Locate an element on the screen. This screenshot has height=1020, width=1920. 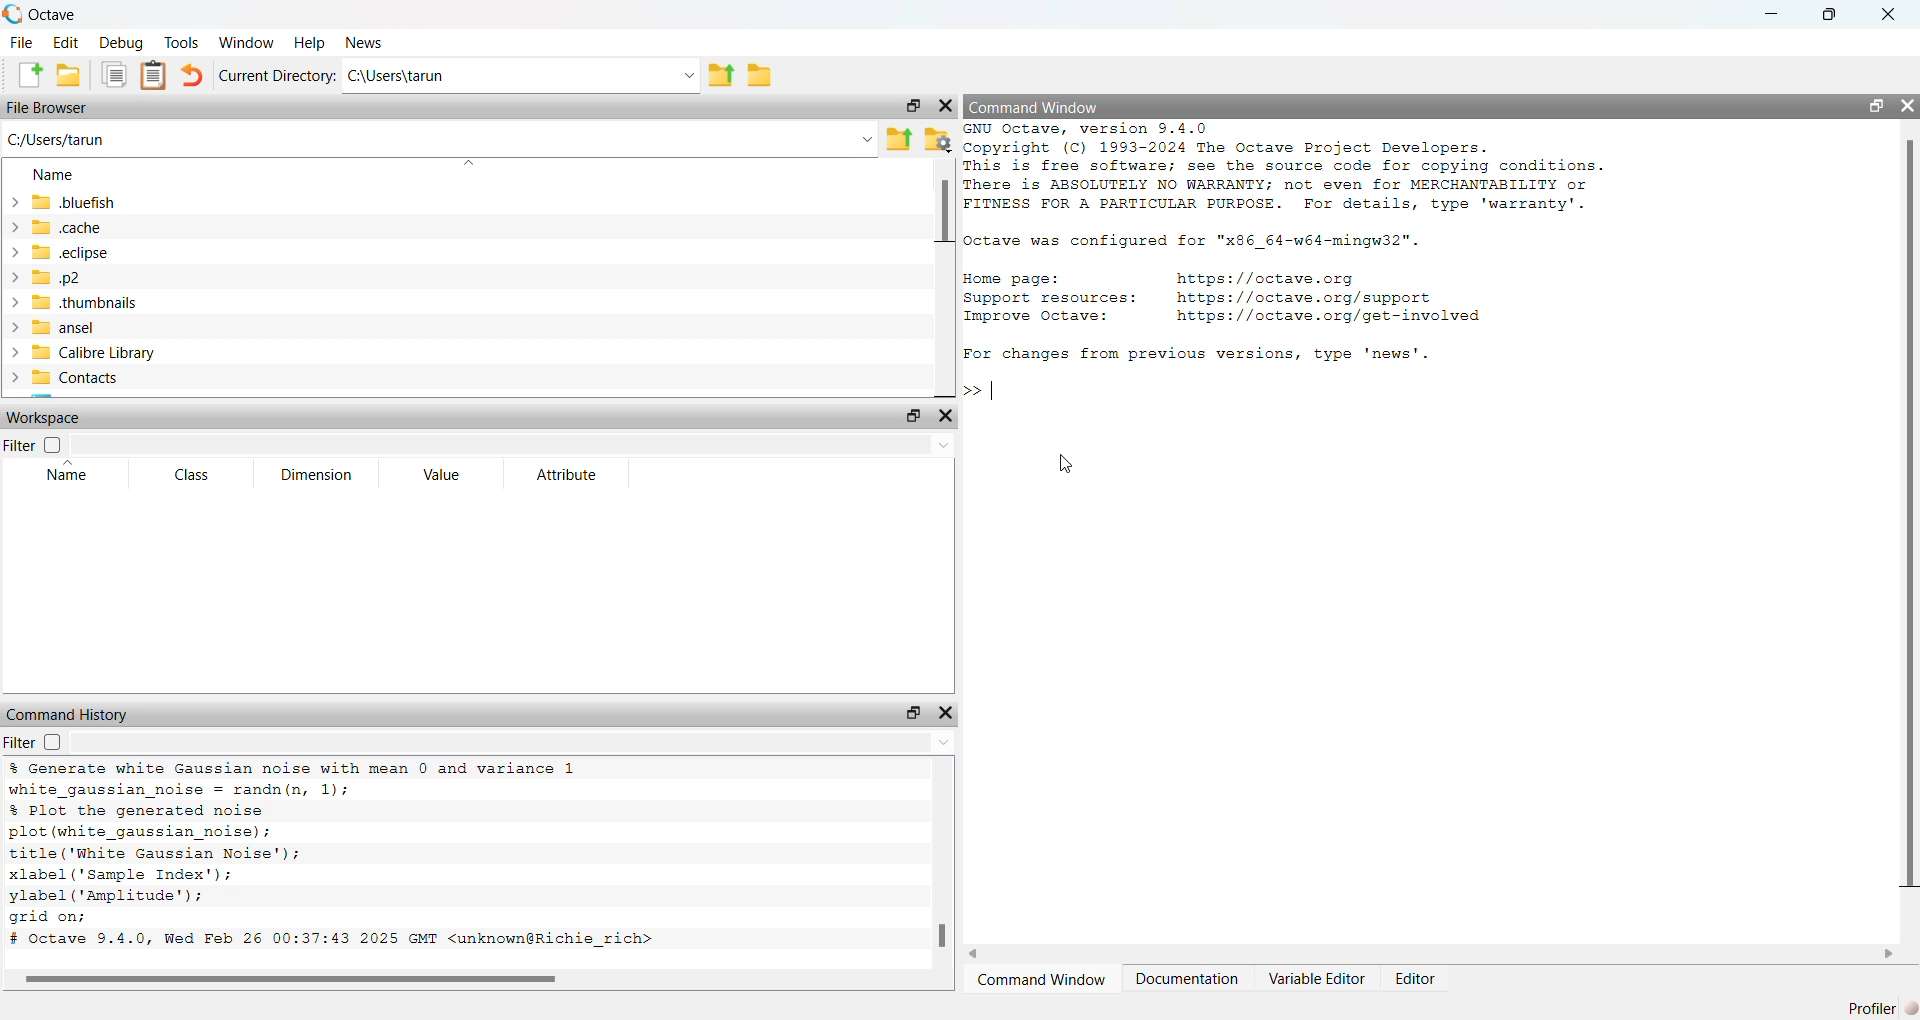
close is located at coordinates (1885, 15).